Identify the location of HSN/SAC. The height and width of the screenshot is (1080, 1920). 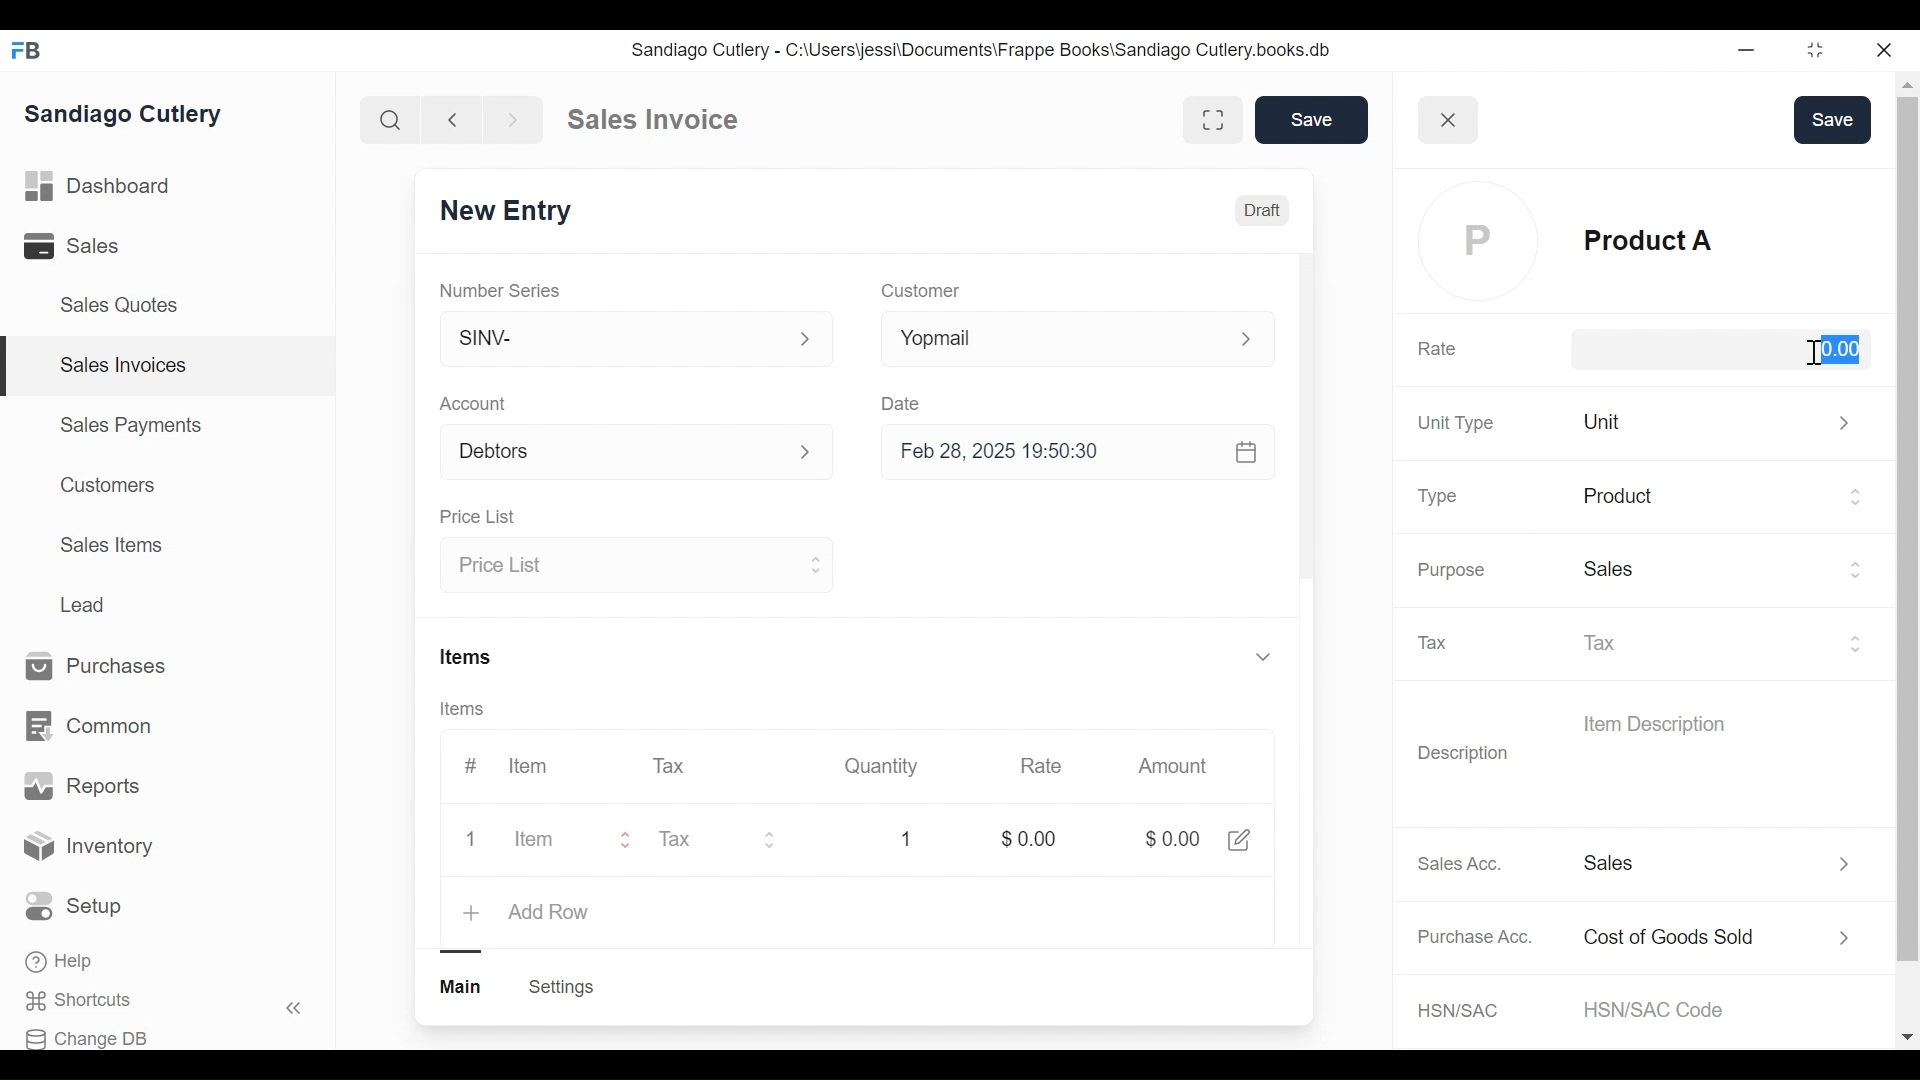
(1461, 1011).